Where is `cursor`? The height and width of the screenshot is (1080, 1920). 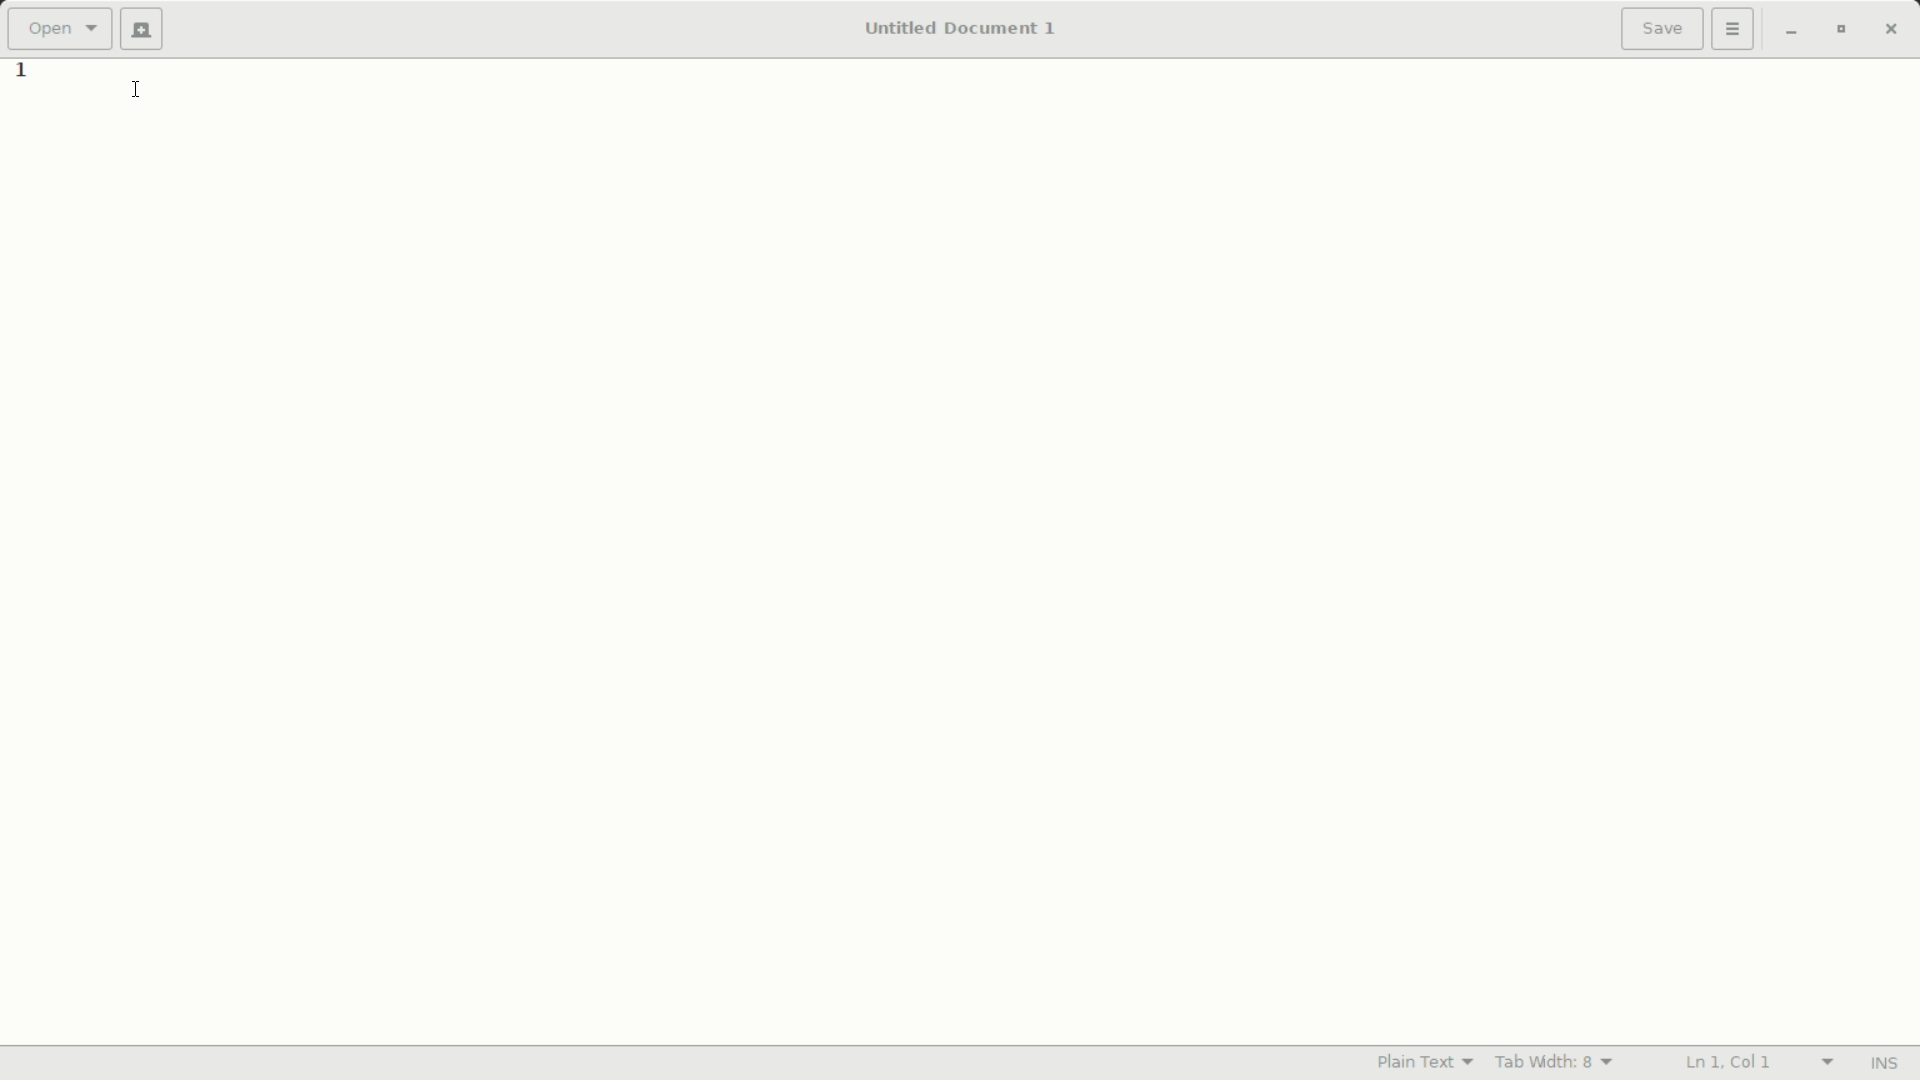
cursor is located at coordinates (137, 89).